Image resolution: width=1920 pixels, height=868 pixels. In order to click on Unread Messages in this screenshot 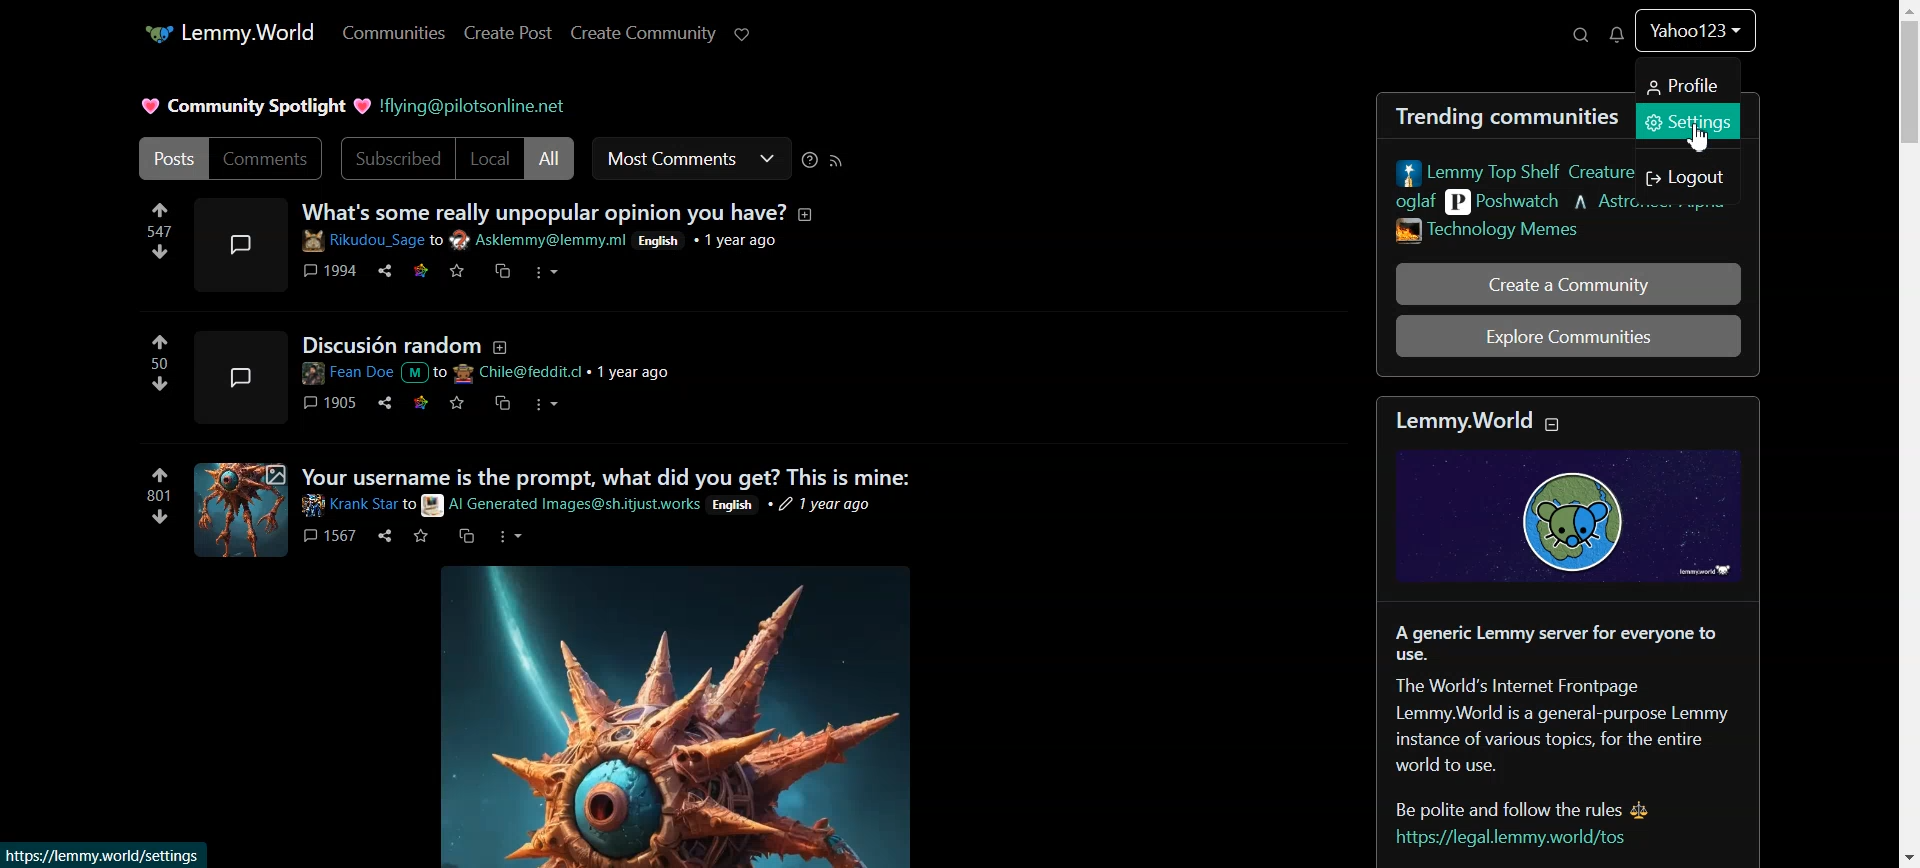, I will do `click(1614, 34)`.